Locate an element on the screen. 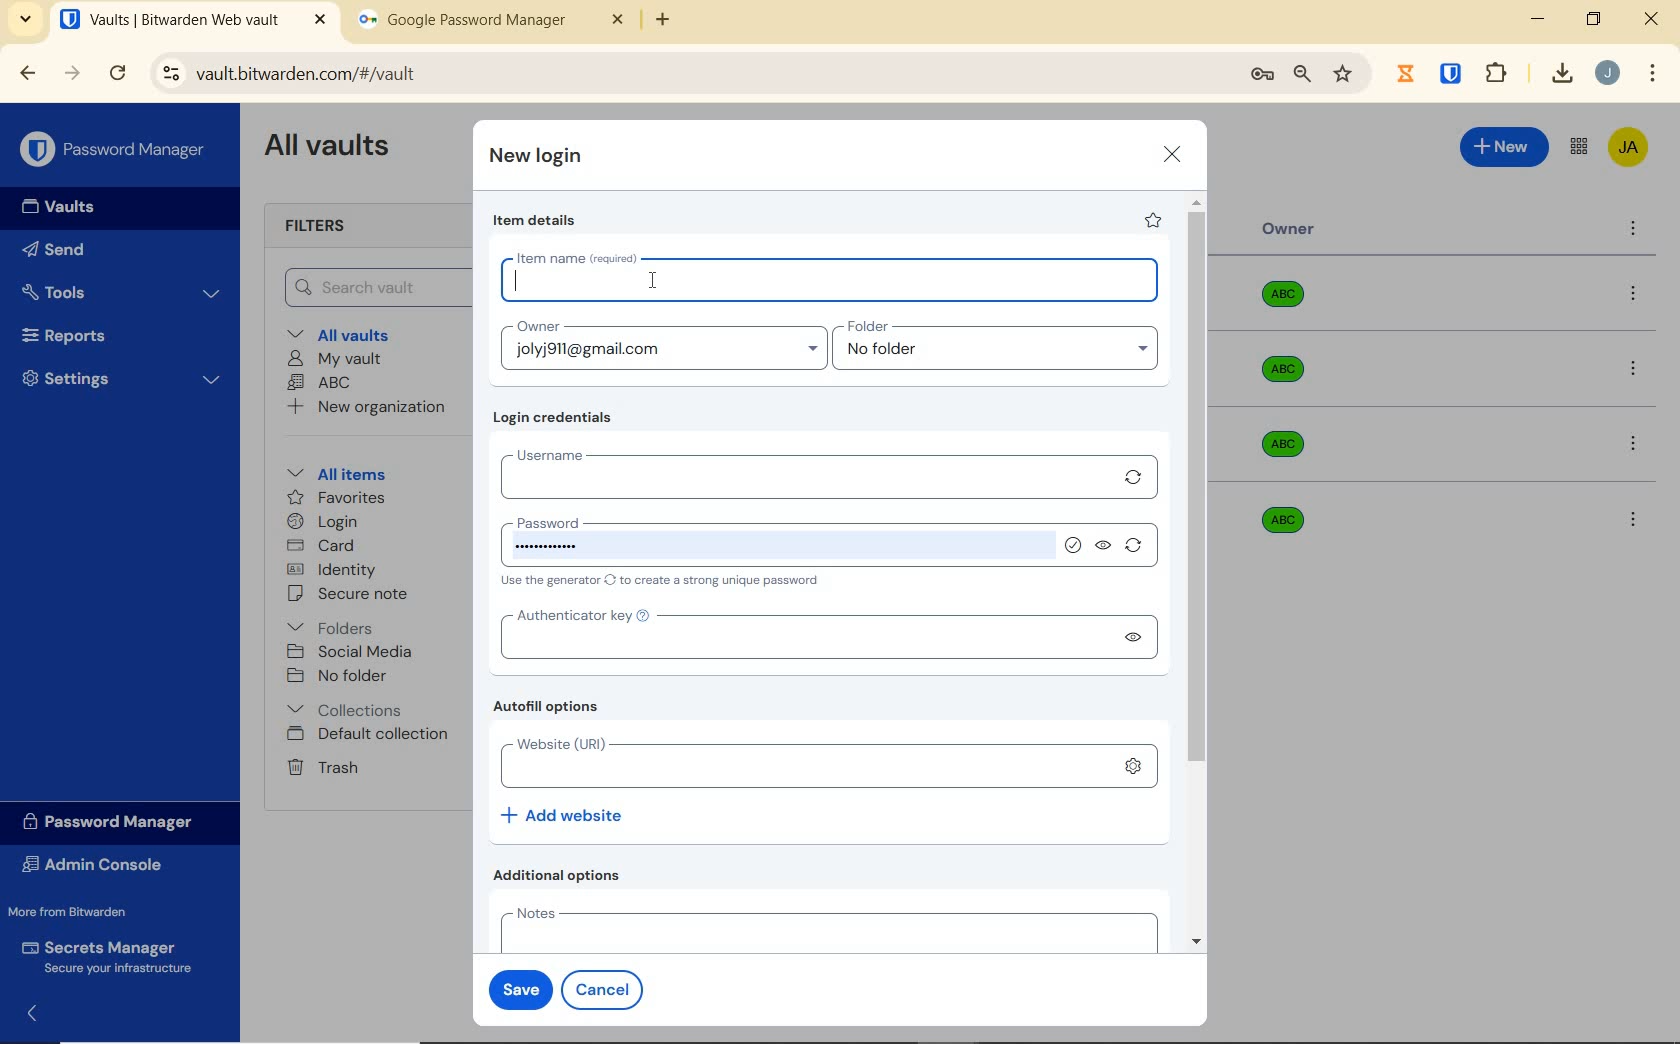 The width and height of the screenshot is (1680, 1044). no folder is located at coordinates (1003, 354).